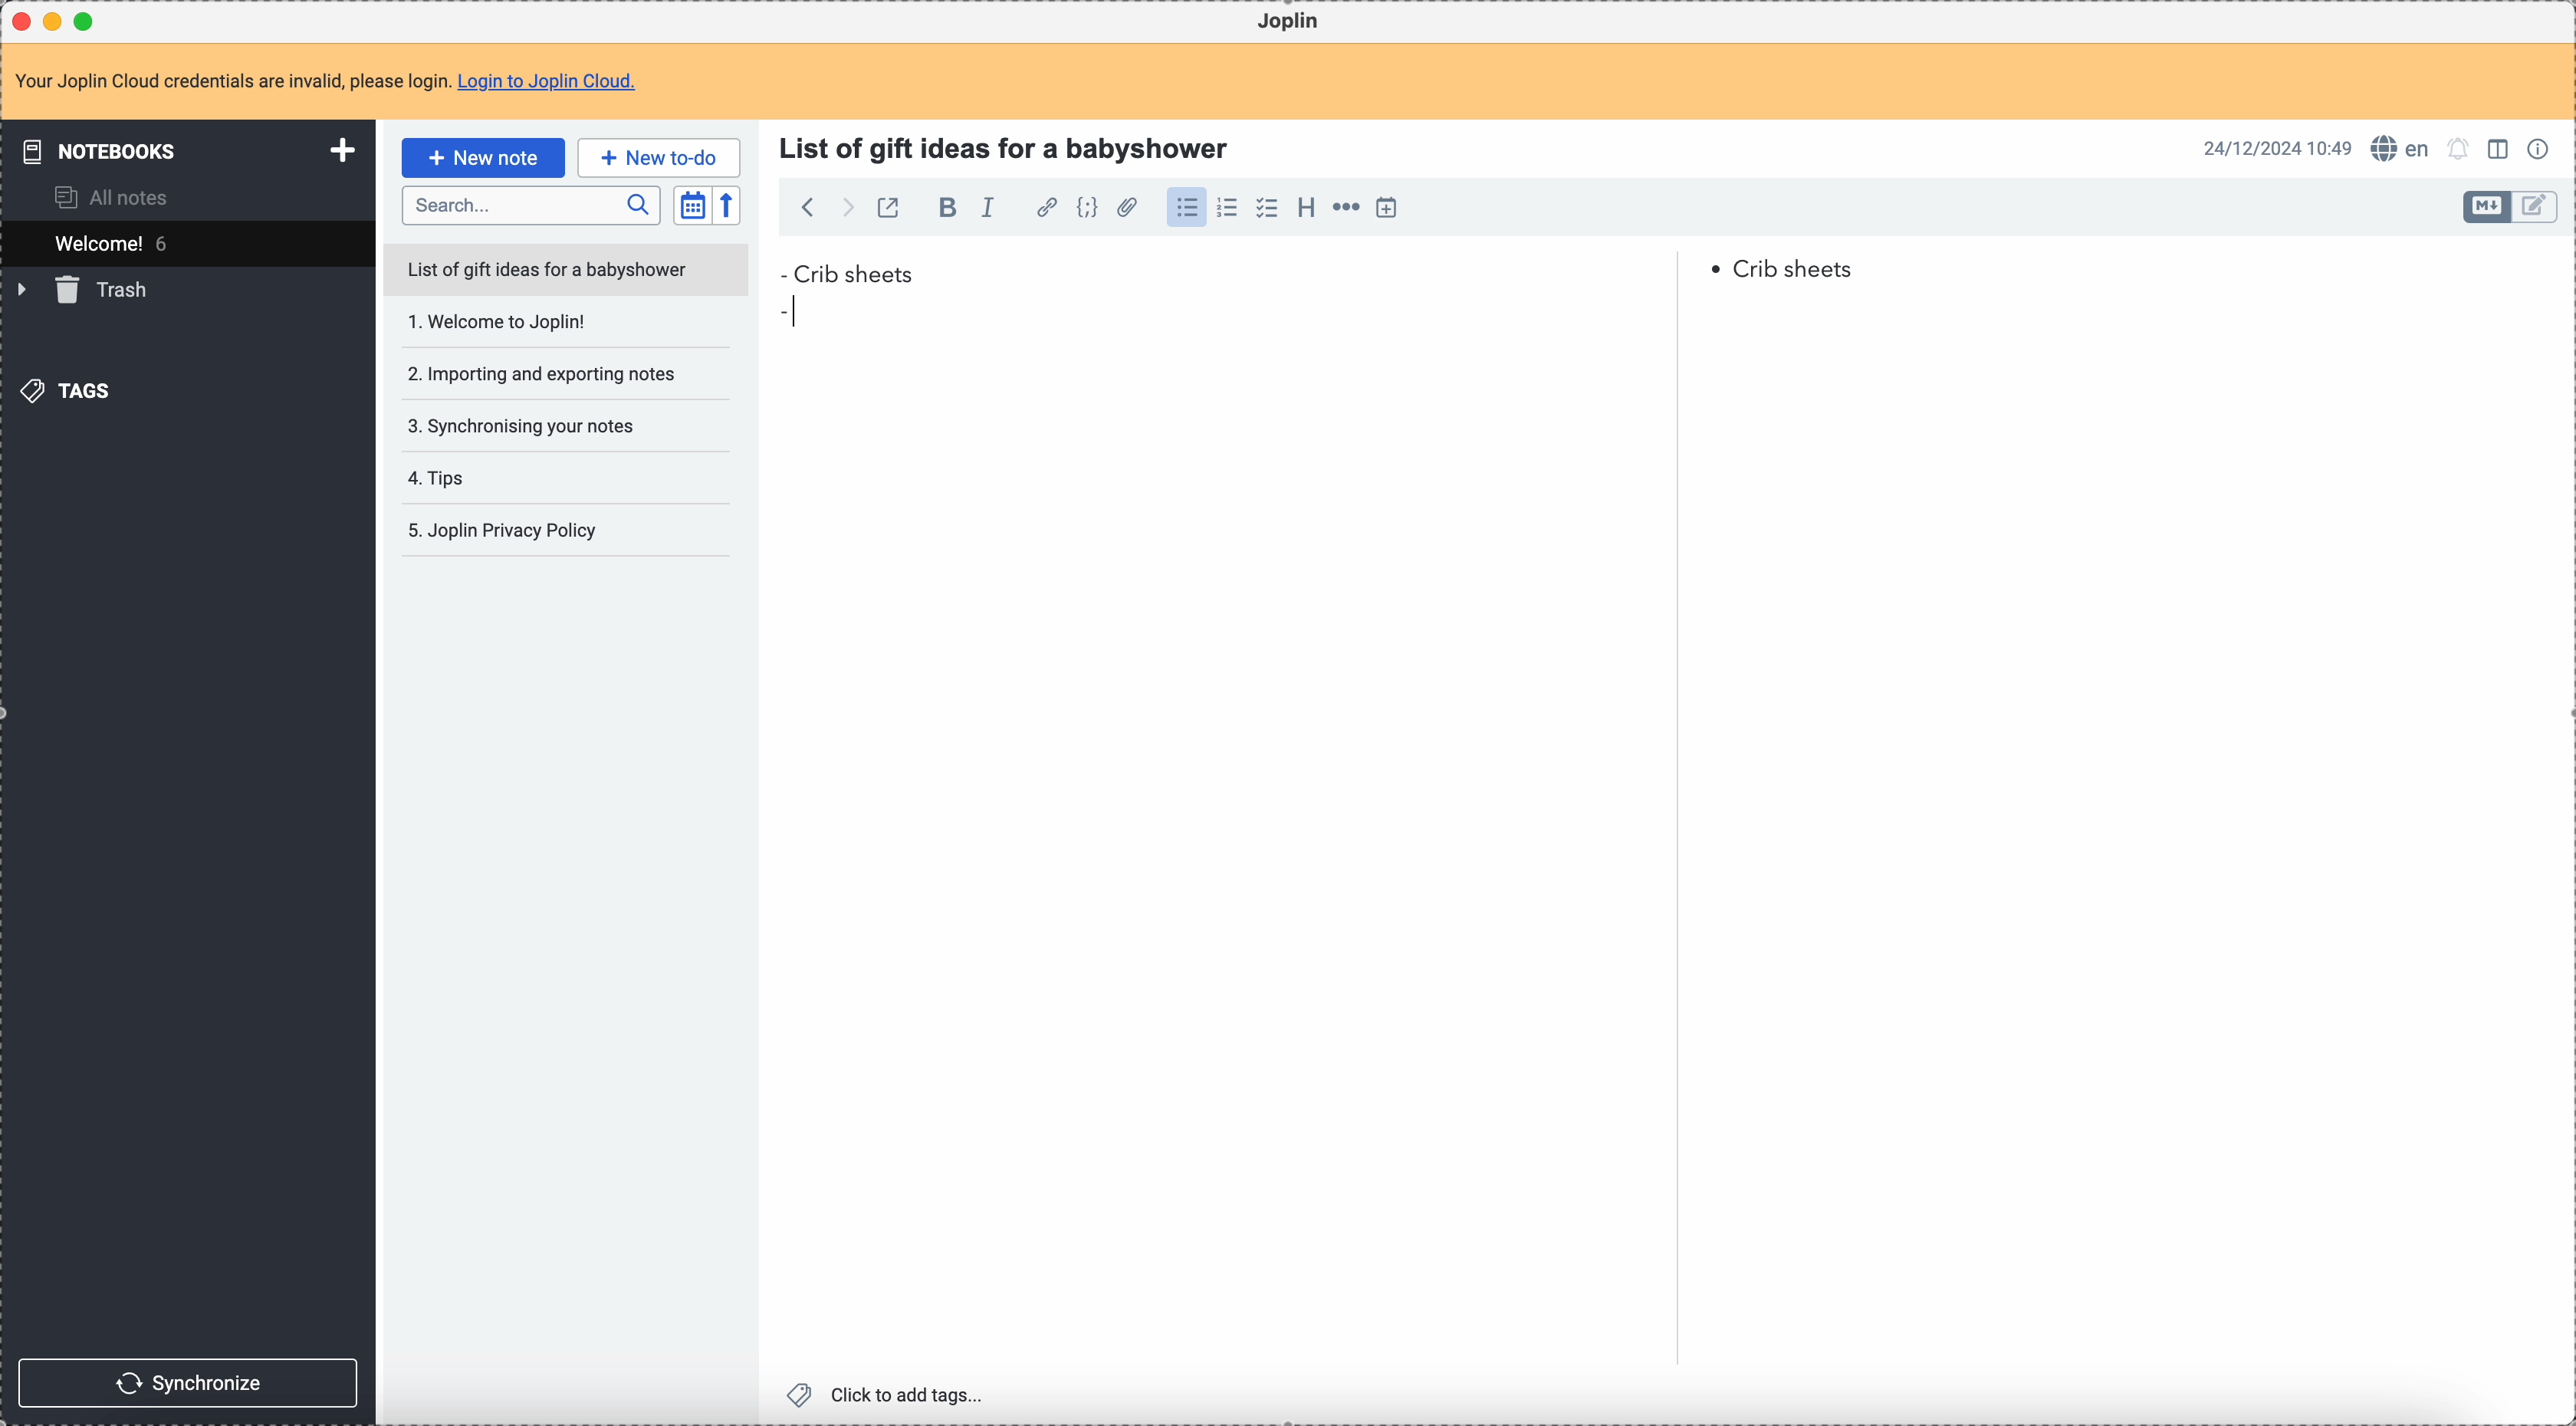 The height and width of the screenshot is (1426, 2576). Describe the element at coordinates (2402, 150) in the screenshot. I see `spell checker` at that location.